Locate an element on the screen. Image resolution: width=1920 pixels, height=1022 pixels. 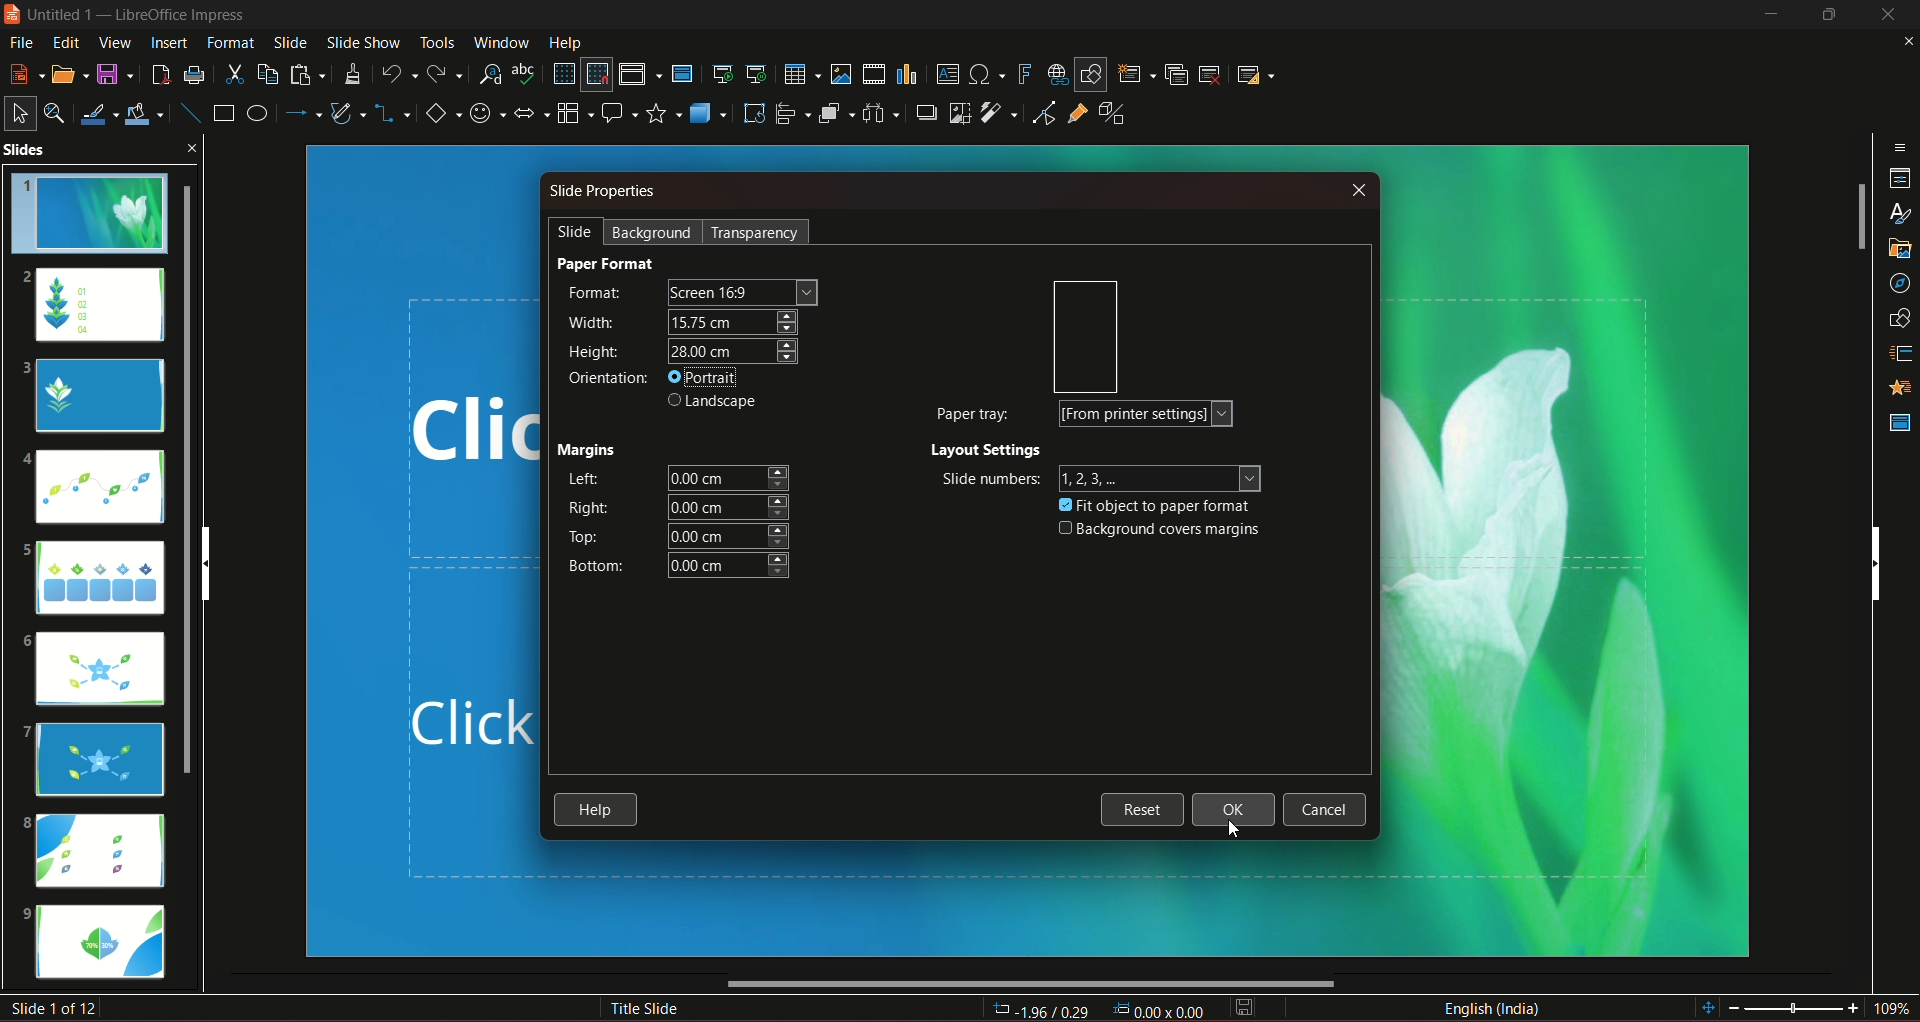
start from the first slide is located at coordinates (722, 71).